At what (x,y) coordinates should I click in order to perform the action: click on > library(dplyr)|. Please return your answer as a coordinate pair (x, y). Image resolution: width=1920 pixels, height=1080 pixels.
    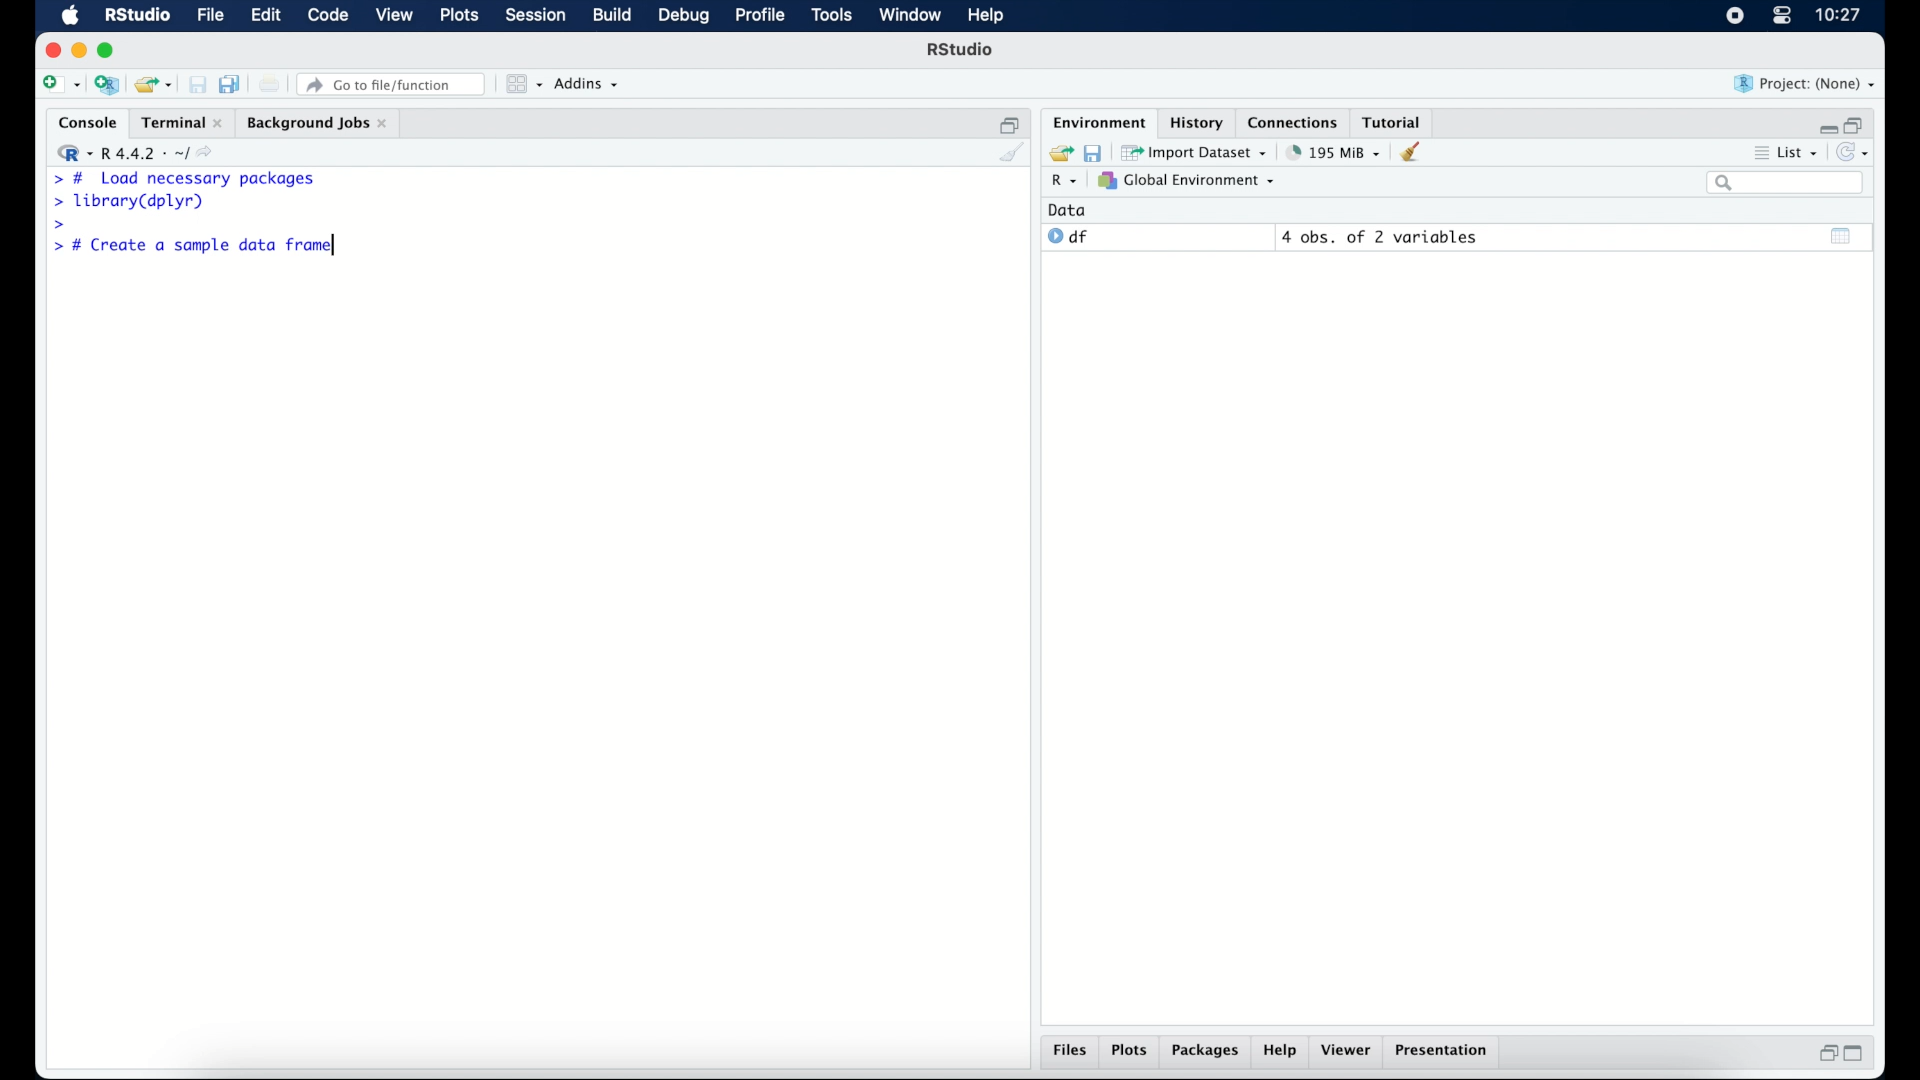
    Looking at the image, I should click on (133, 202).